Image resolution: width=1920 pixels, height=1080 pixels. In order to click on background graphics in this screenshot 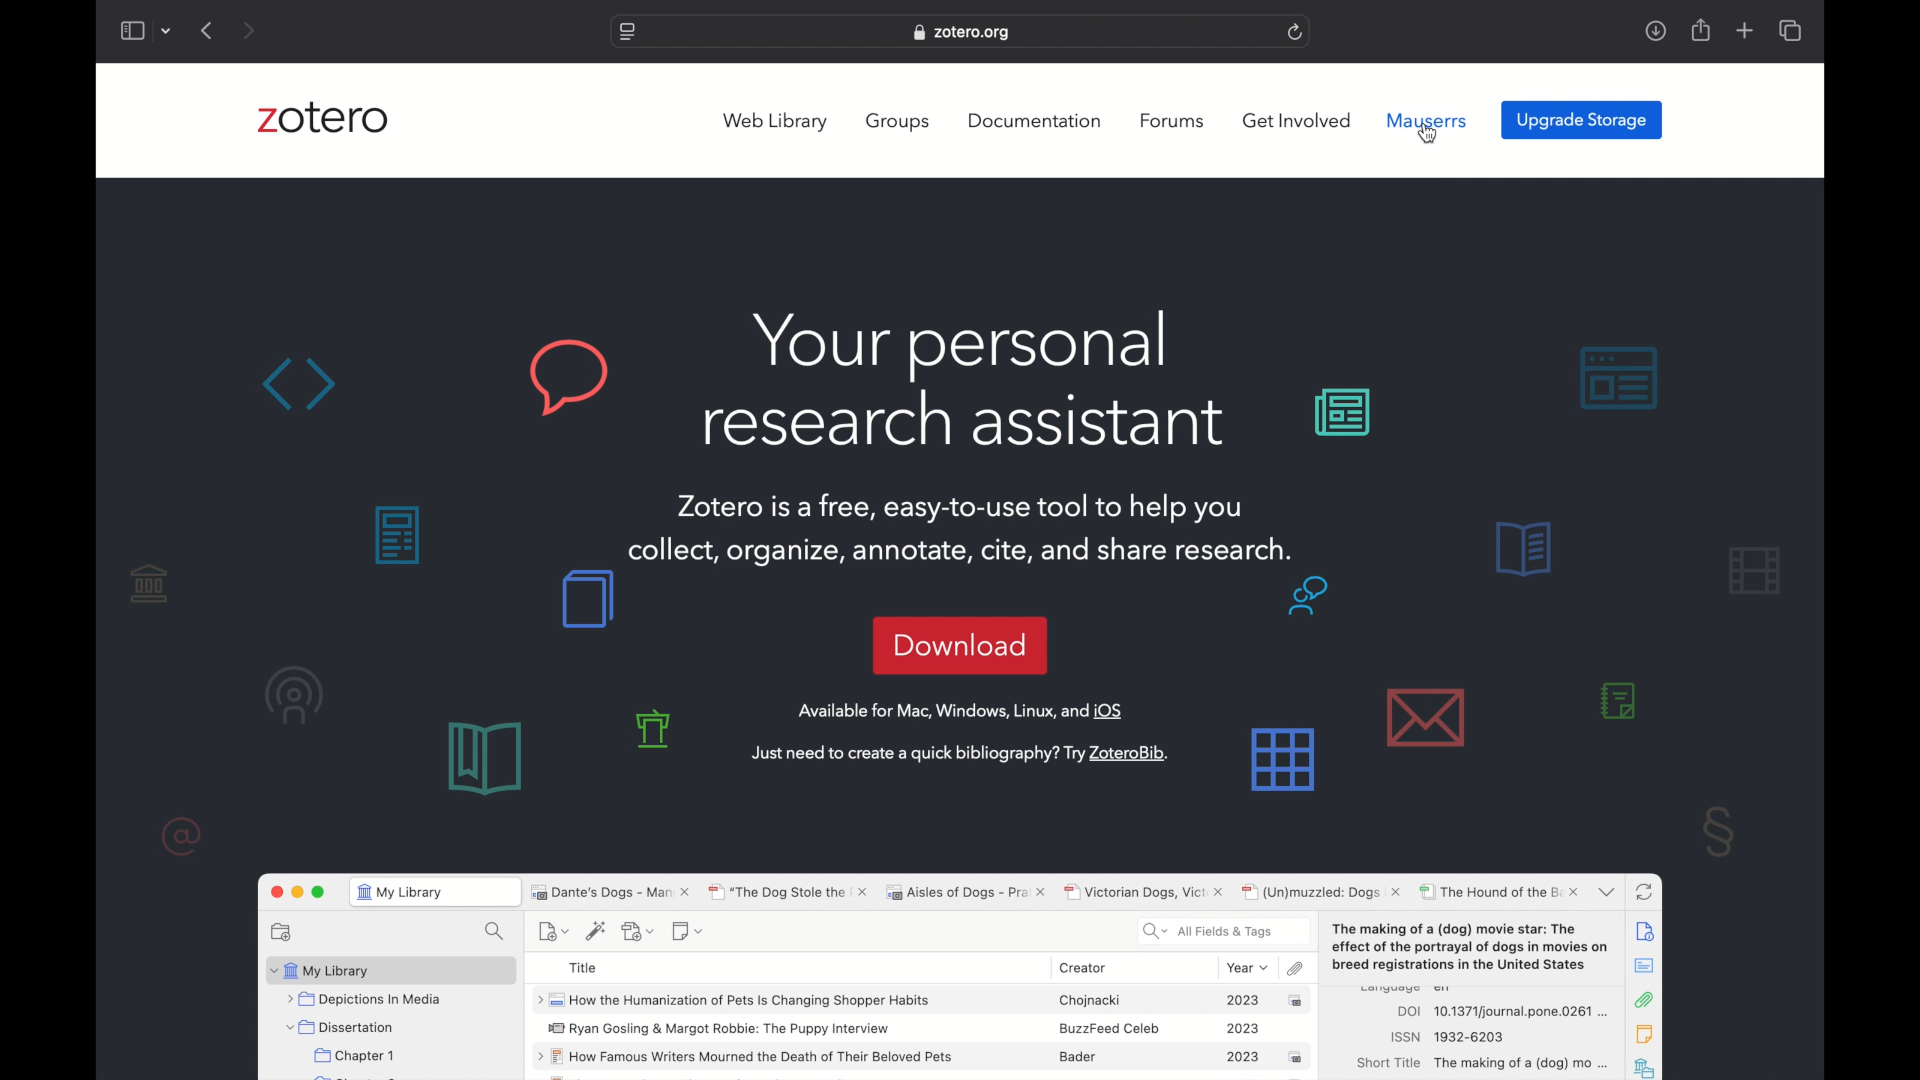, I will do `click(586, 600)`.